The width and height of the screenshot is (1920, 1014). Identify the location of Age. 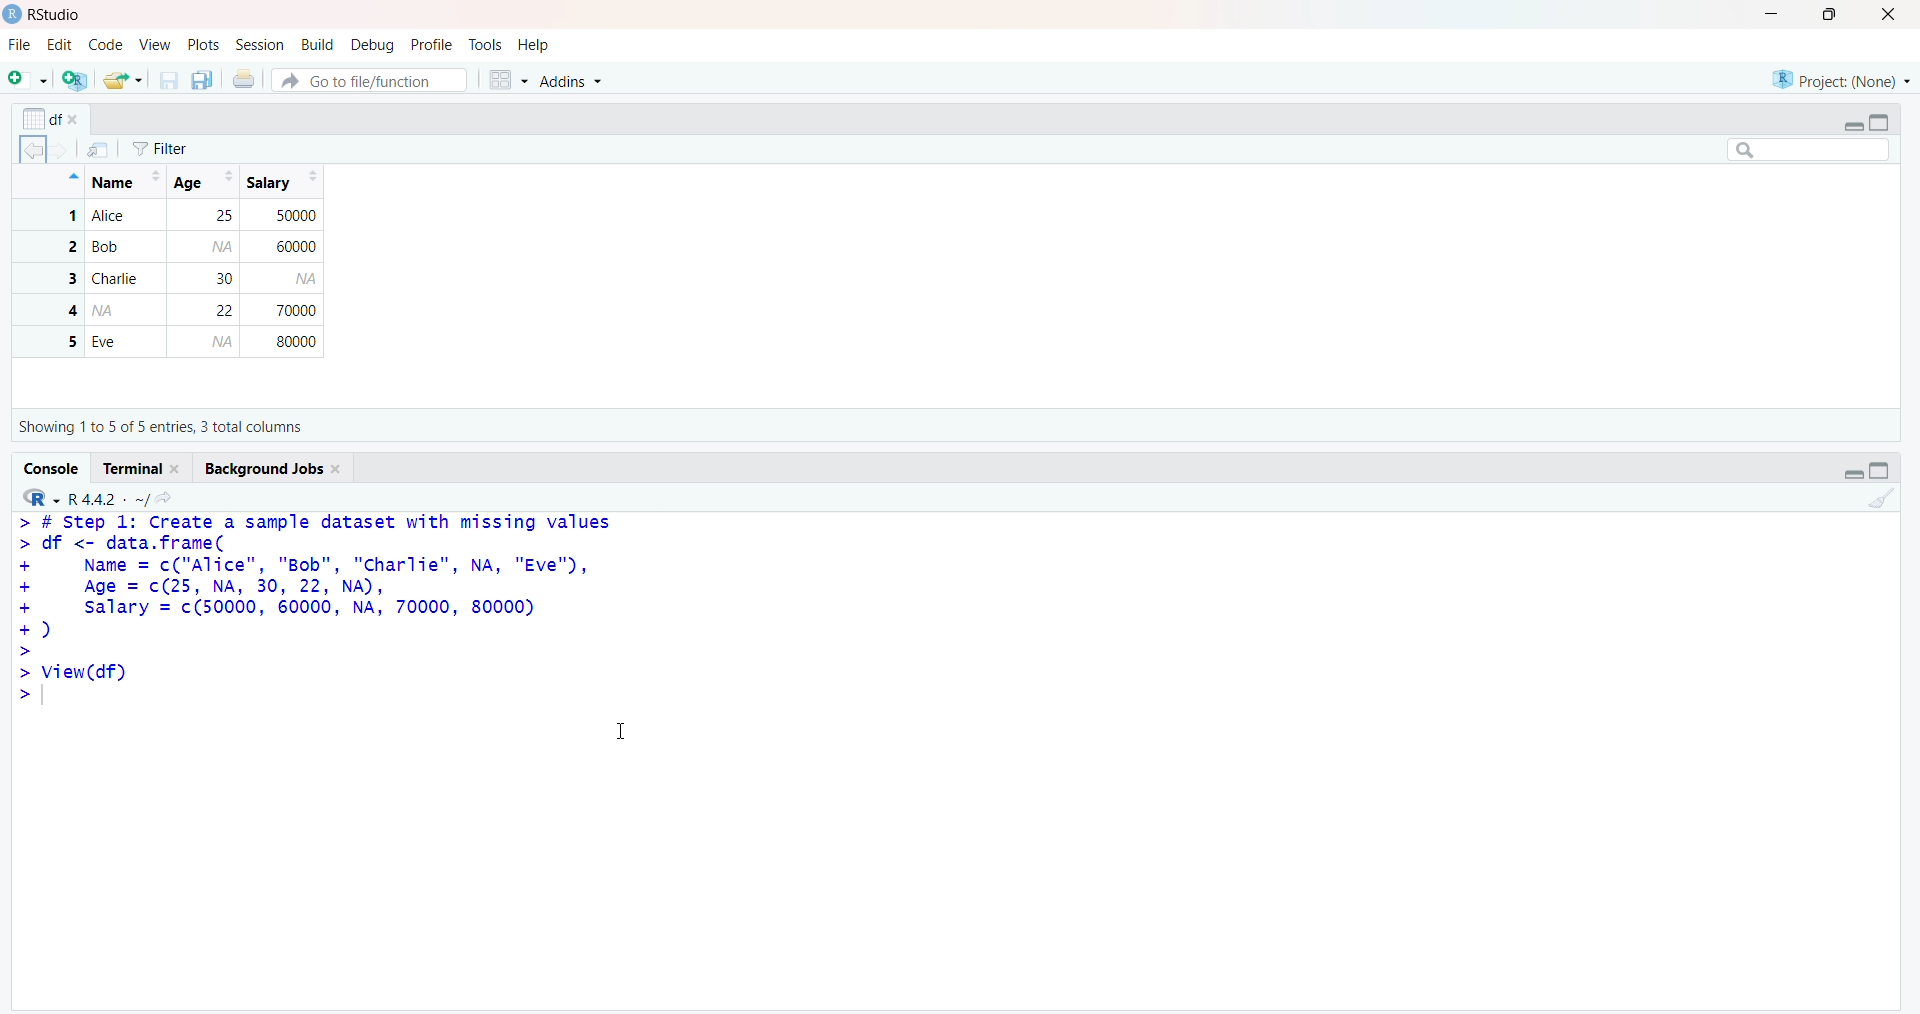
(203, 181).